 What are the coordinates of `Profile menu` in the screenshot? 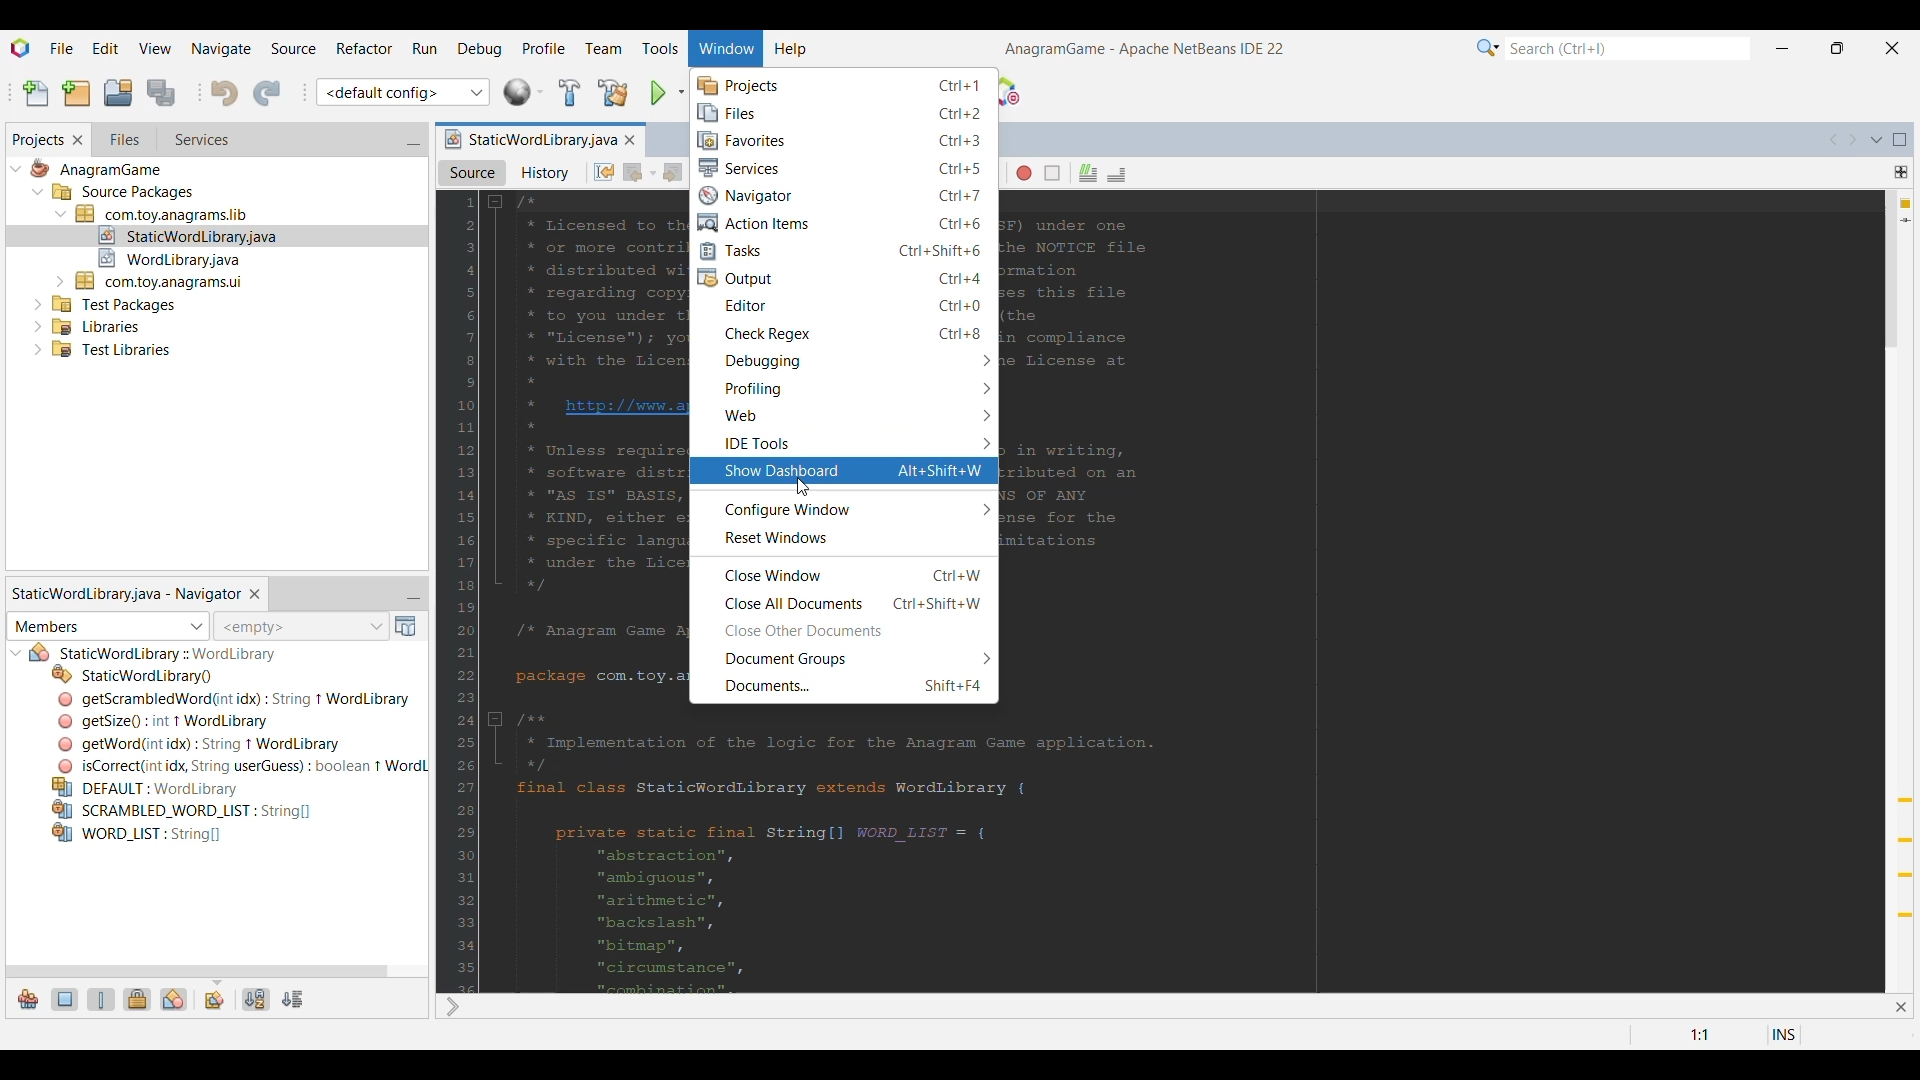 It's located at (544, 47).